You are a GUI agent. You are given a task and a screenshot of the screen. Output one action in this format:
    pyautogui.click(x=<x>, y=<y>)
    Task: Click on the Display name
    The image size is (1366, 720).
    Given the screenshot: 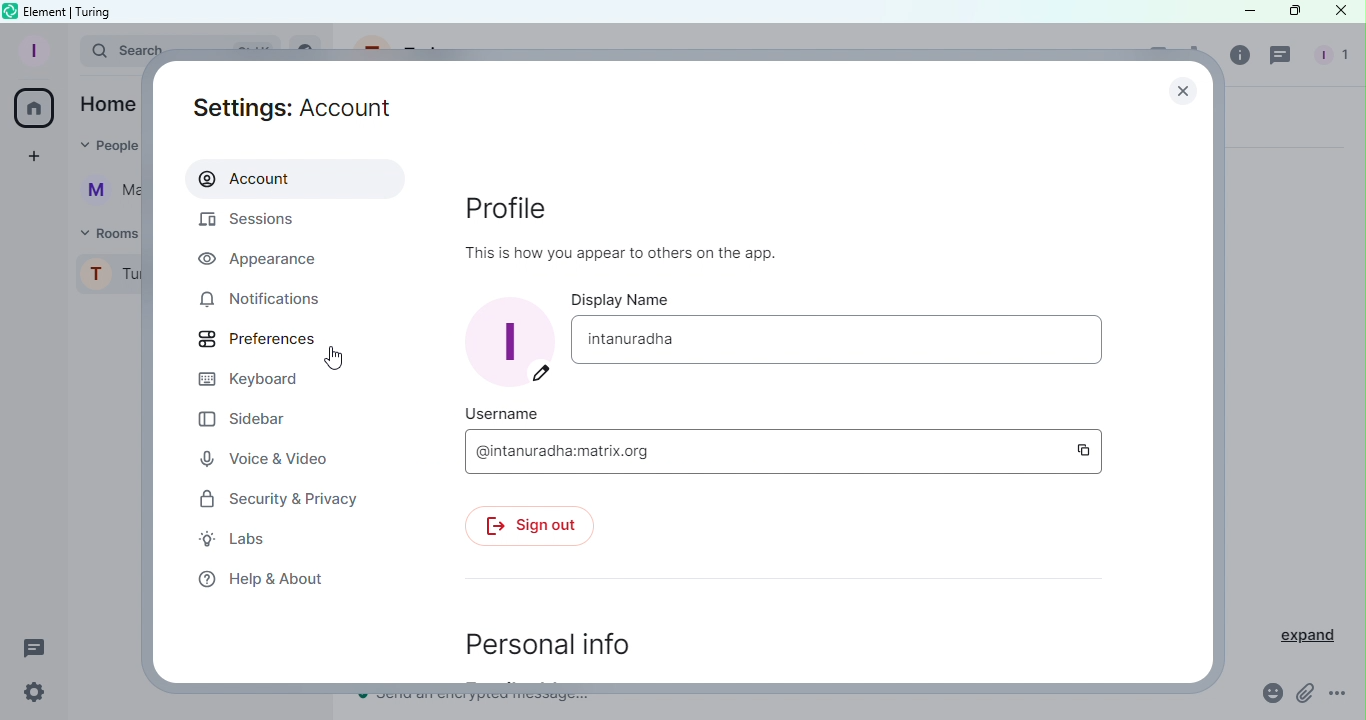 What is the action you would take?
    pyautogui.click(x=626, y=297)
    